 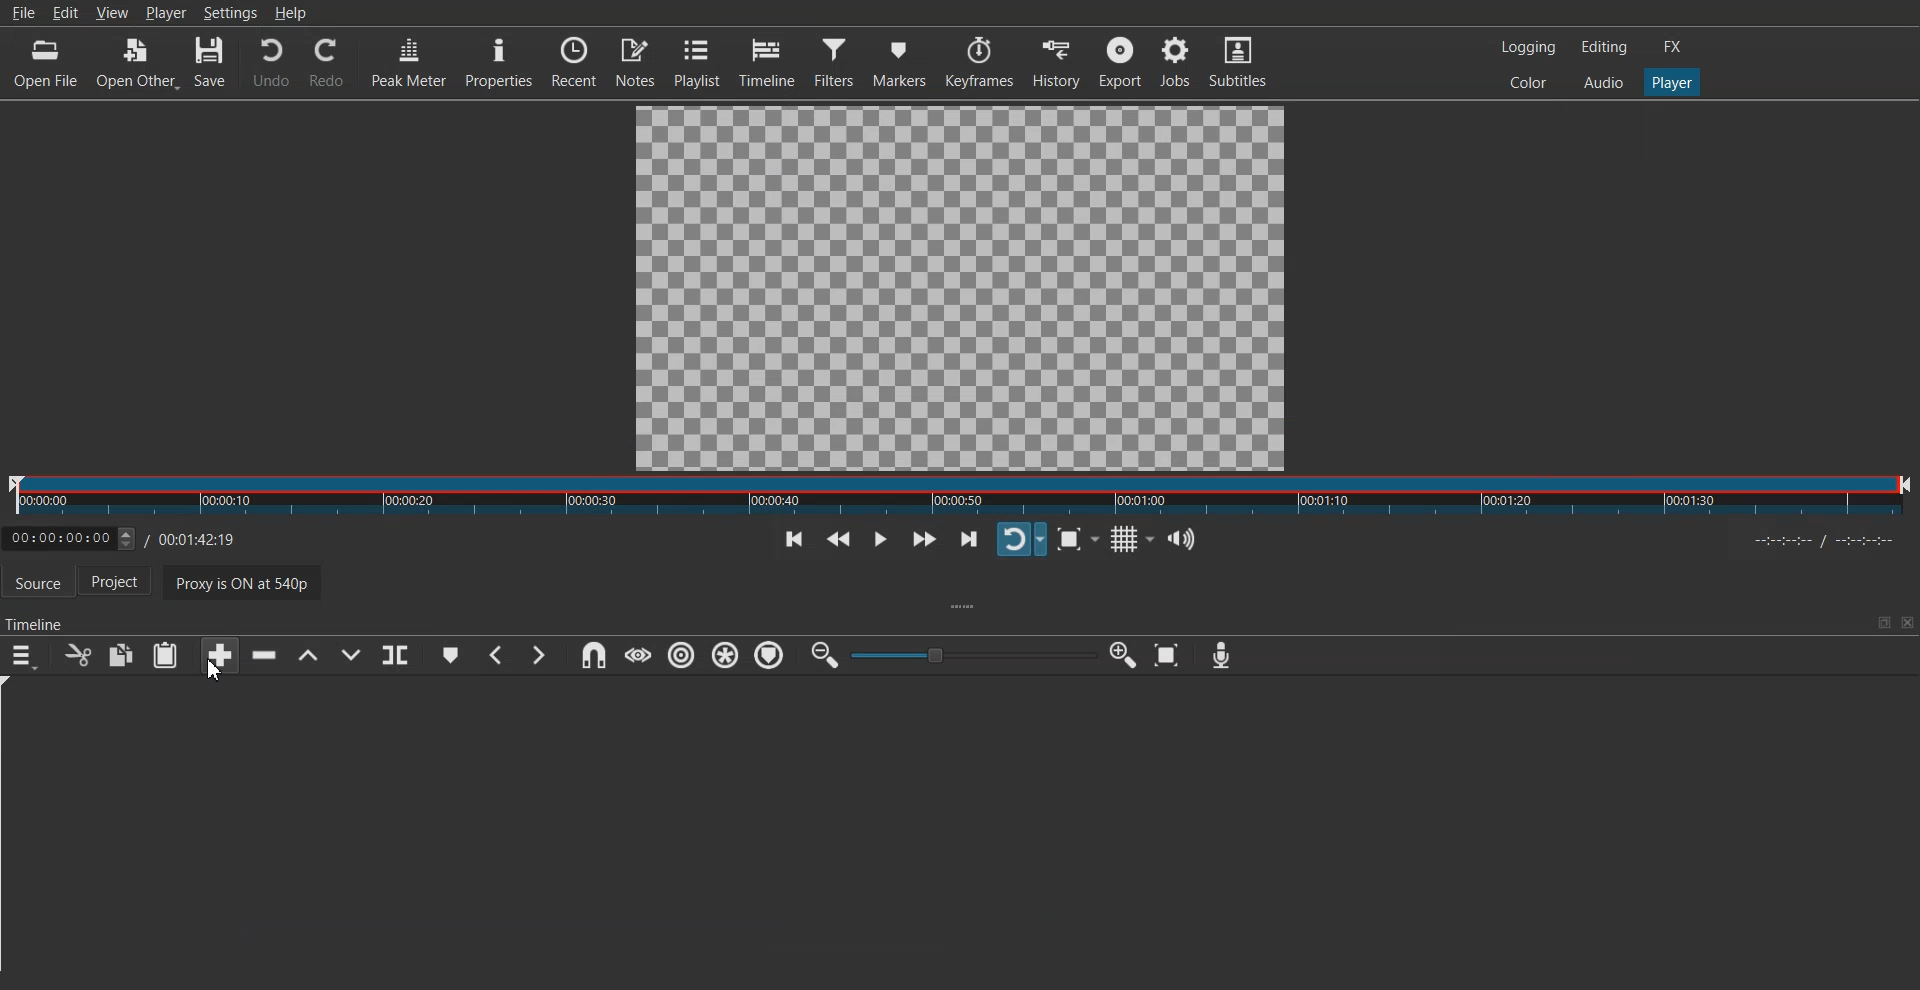 What do you see at coordinates (1120, 61) in the screenshot?
I see `Export` at bounding box center [1120, 61].